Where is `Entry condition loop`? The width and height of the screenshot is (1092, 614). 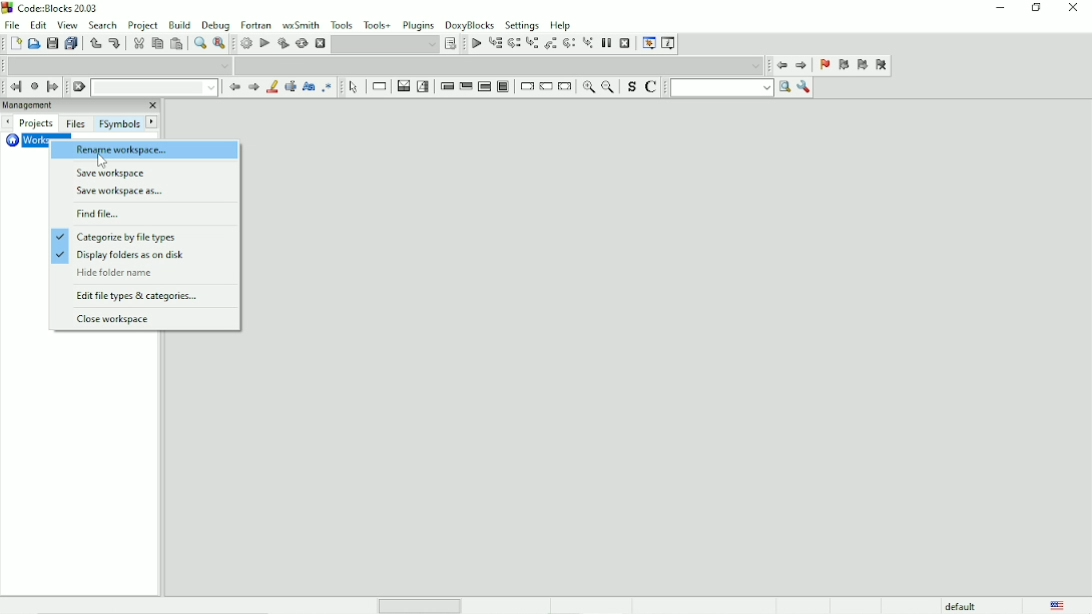 Entry condition loop is located at coordinates (446, 86).